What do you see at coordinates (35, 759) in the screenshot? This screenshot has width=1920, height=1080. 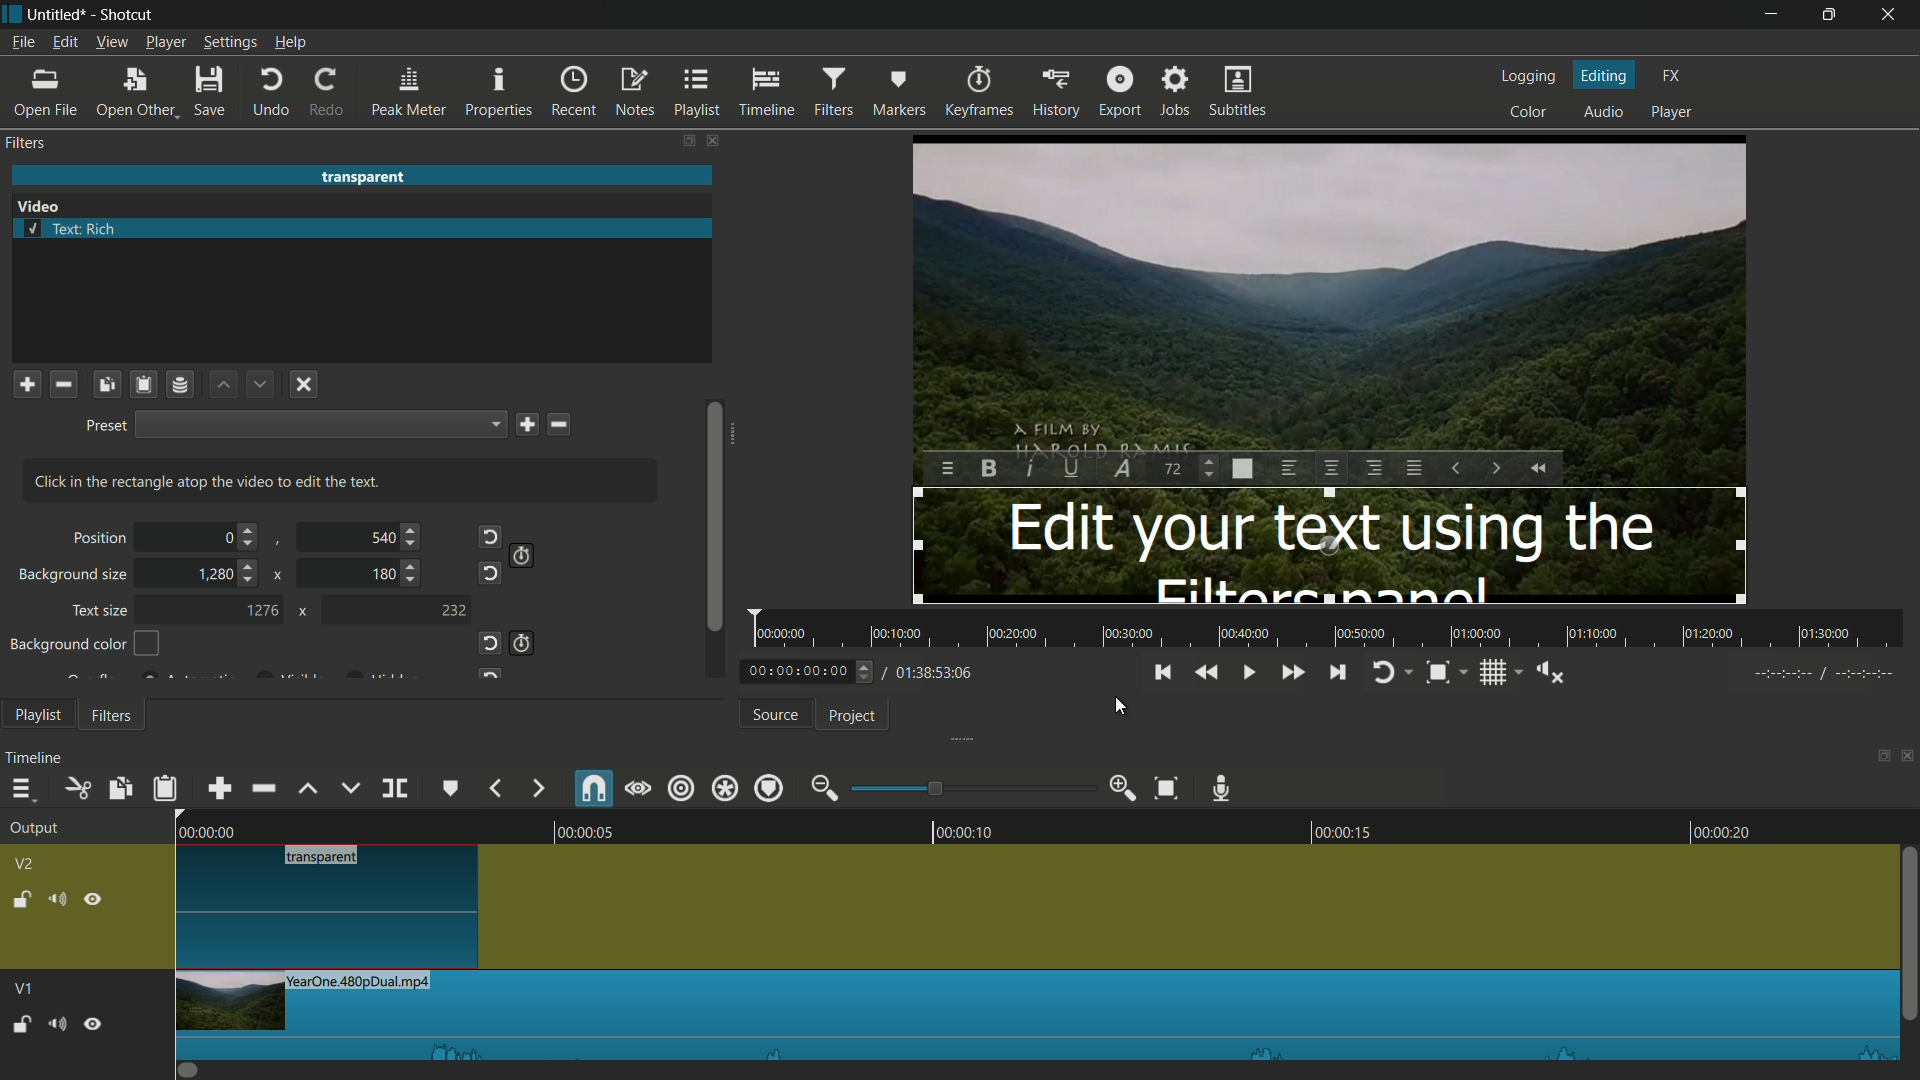 I see `timeline` at bounding box center [35, 759].